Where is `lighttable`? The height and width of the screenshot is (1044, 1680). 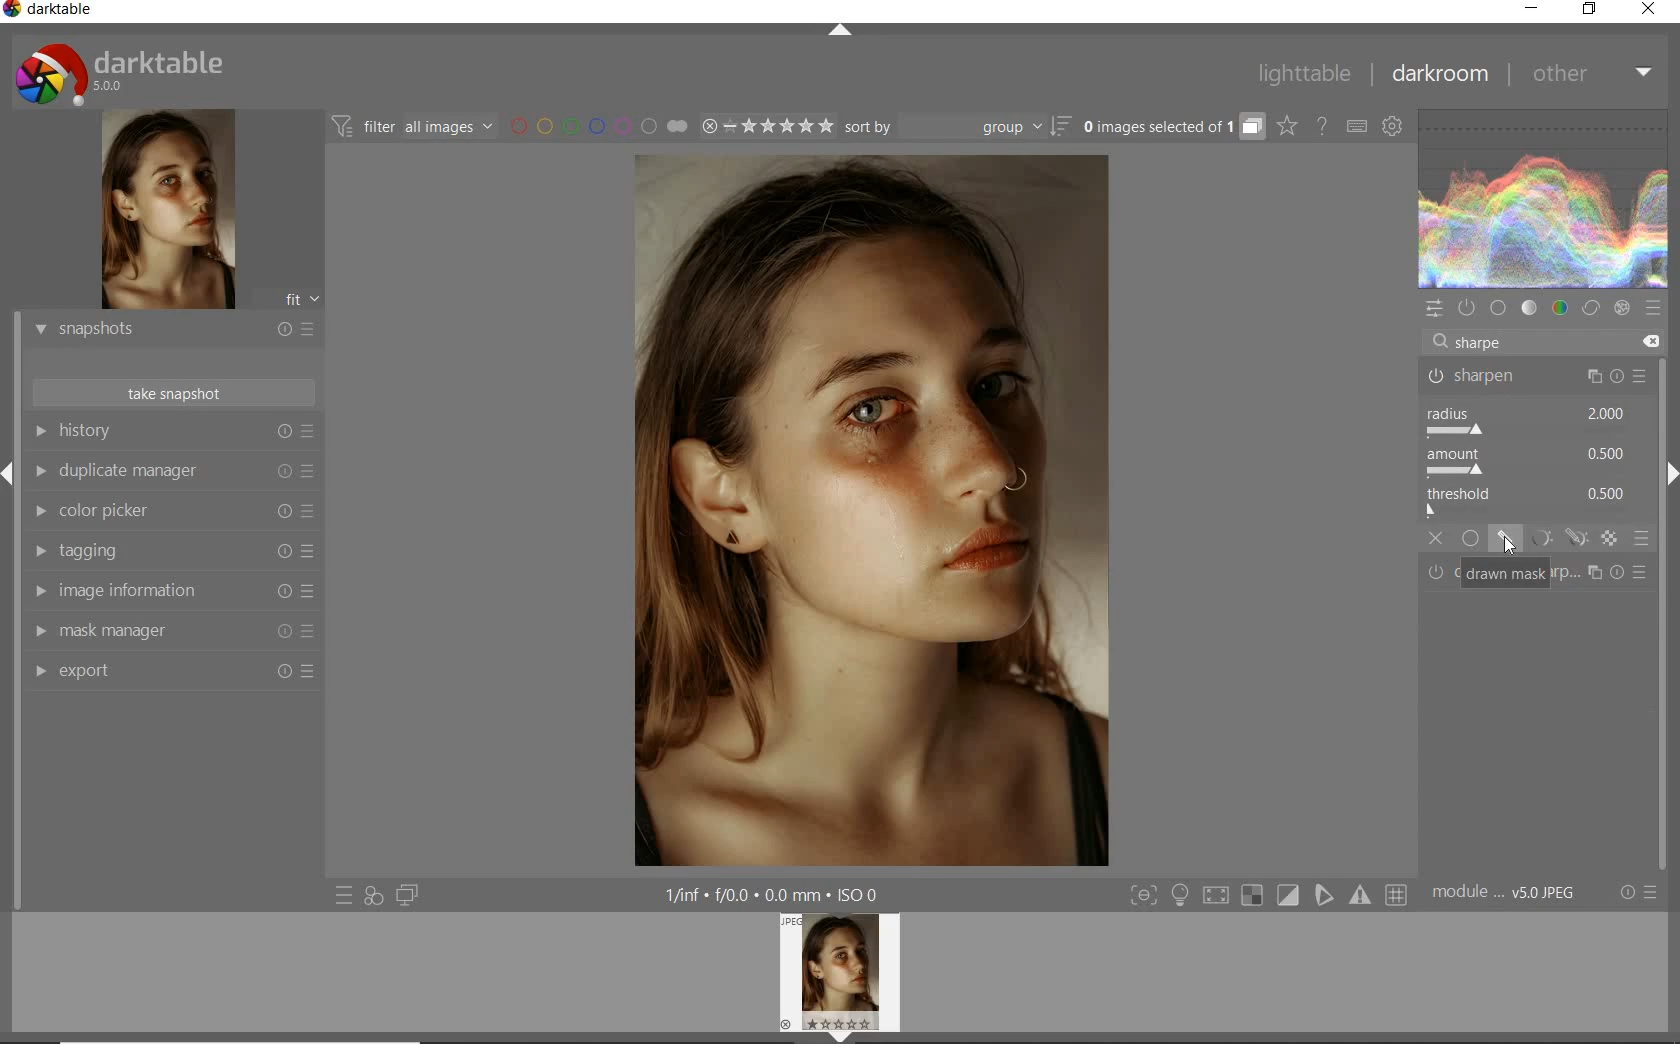 lighttable is located at coordinates (1305, 74).